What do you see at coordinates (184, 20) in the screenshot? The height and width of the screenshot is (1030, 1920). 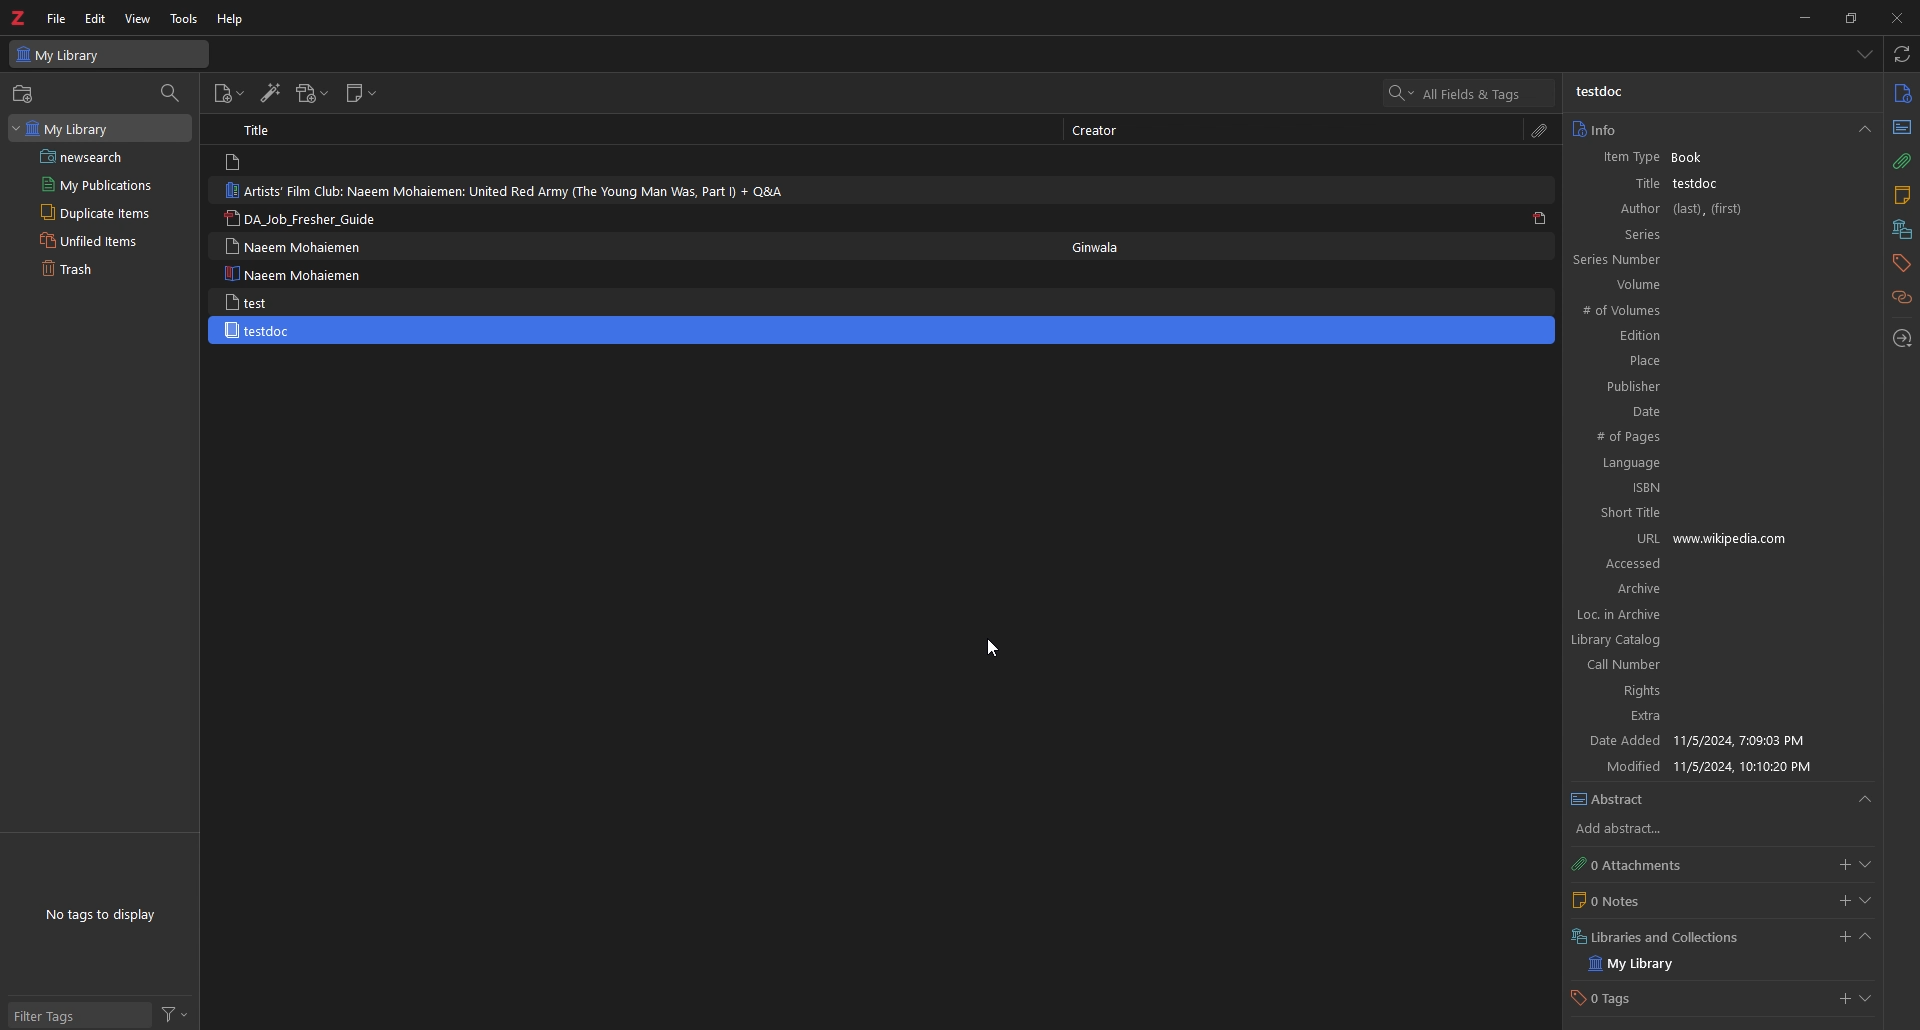 I see `tools` at bounding box center [184, 20].